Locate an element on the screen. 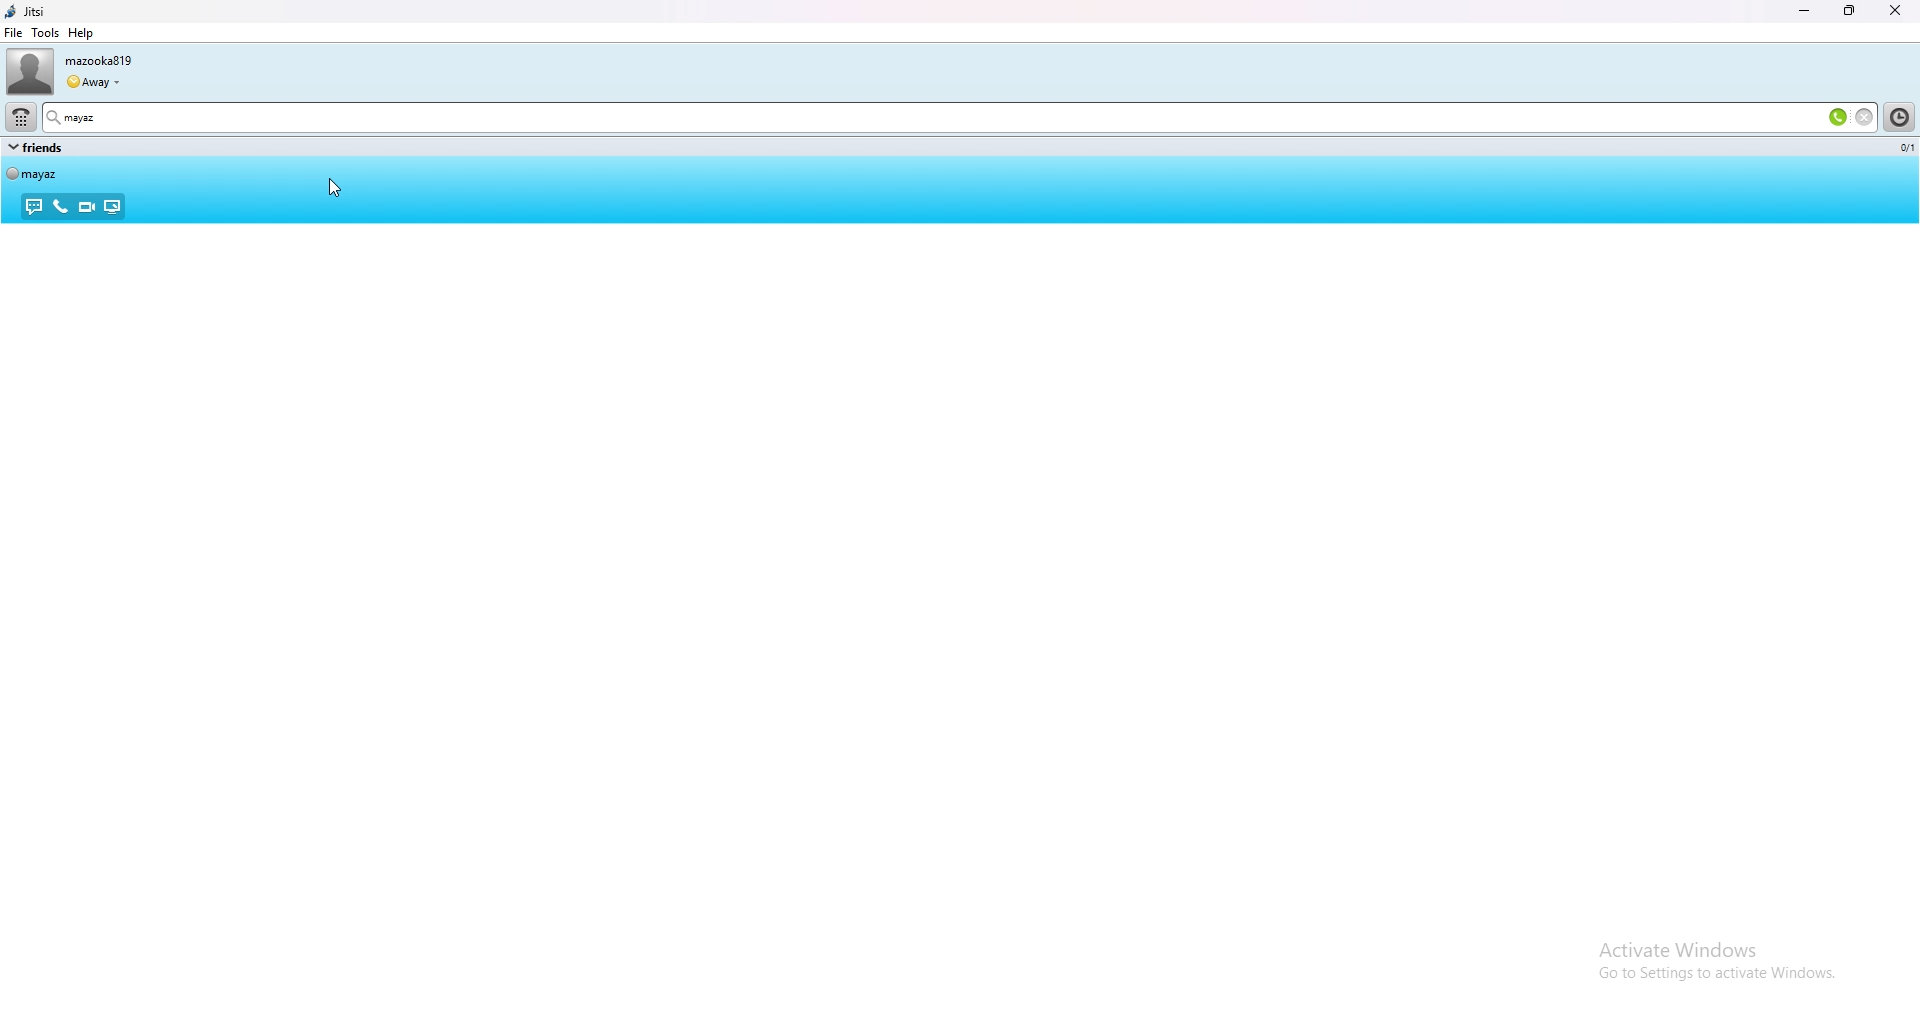 The width and height of the screenshot is (1920, 1030). call is located at coordinates (1838, 116).